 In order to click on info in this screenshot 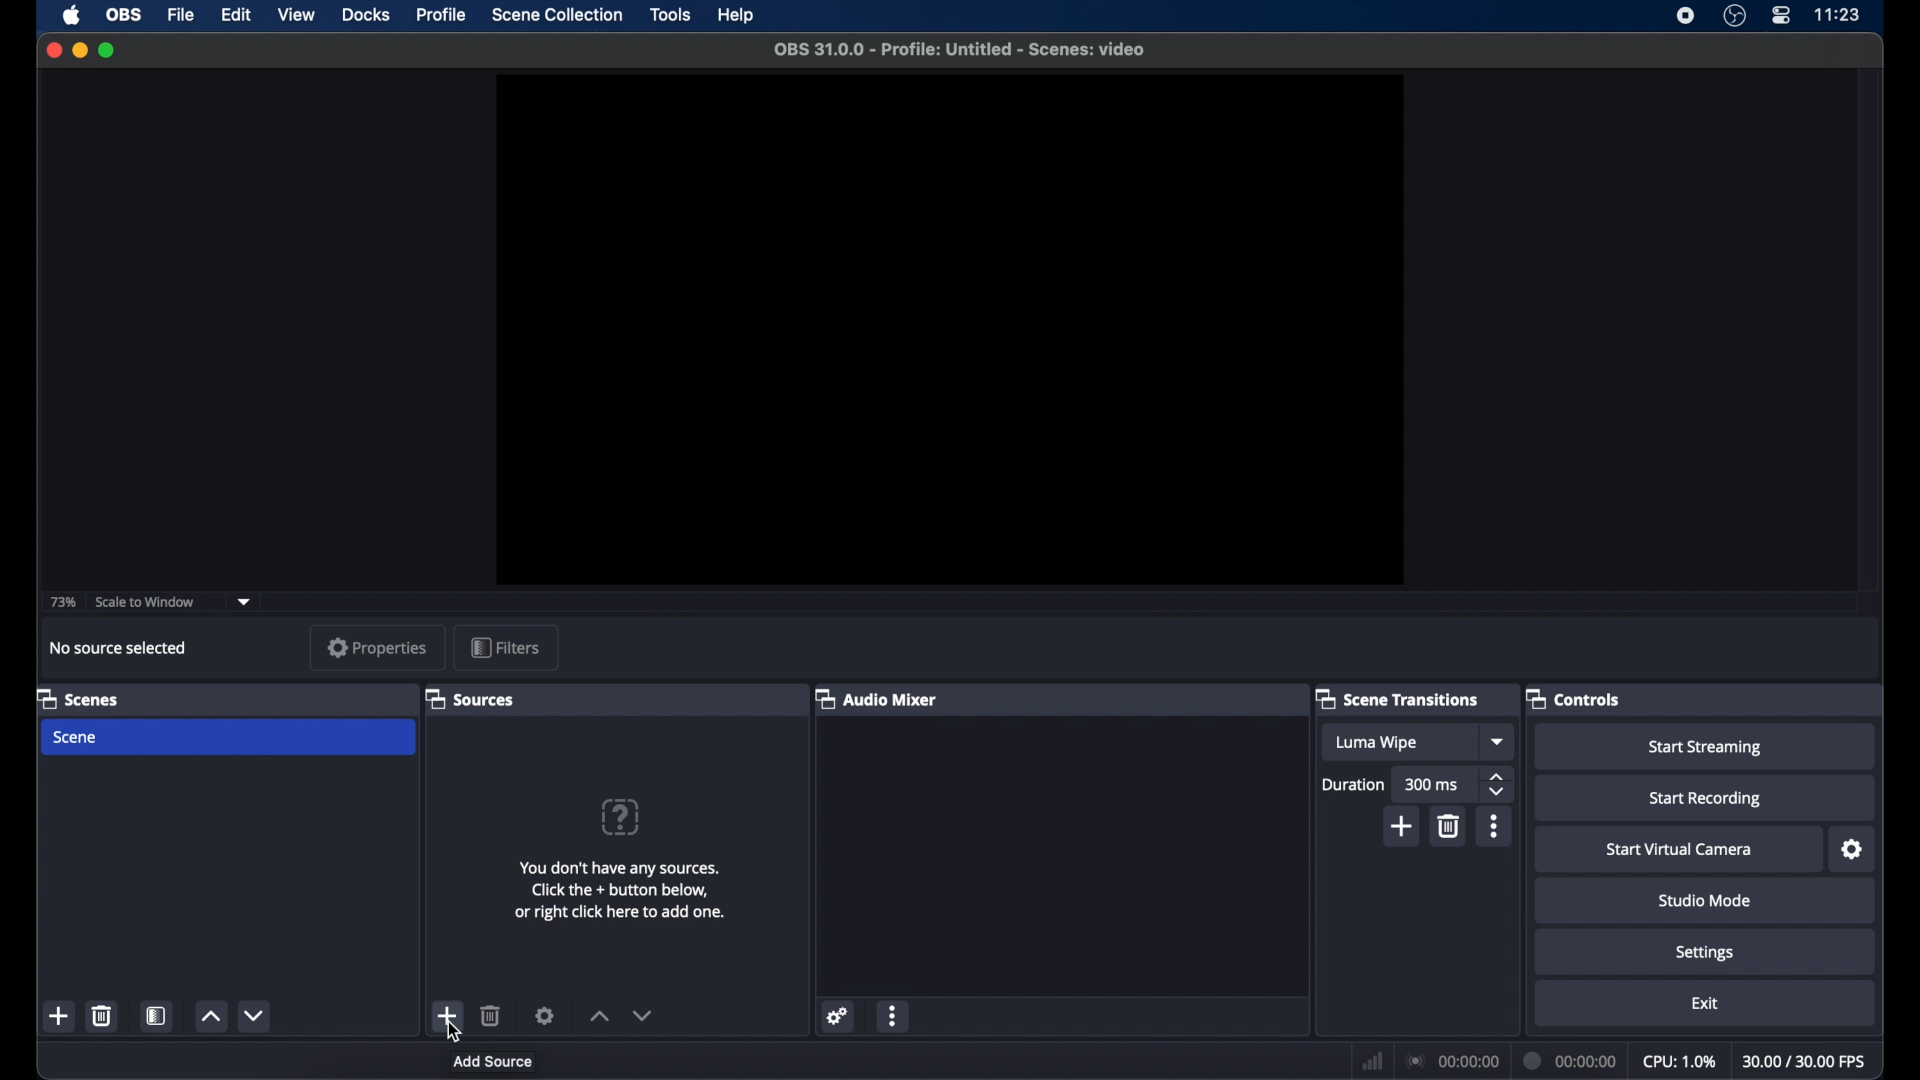, I will do `click(622, 890)`.